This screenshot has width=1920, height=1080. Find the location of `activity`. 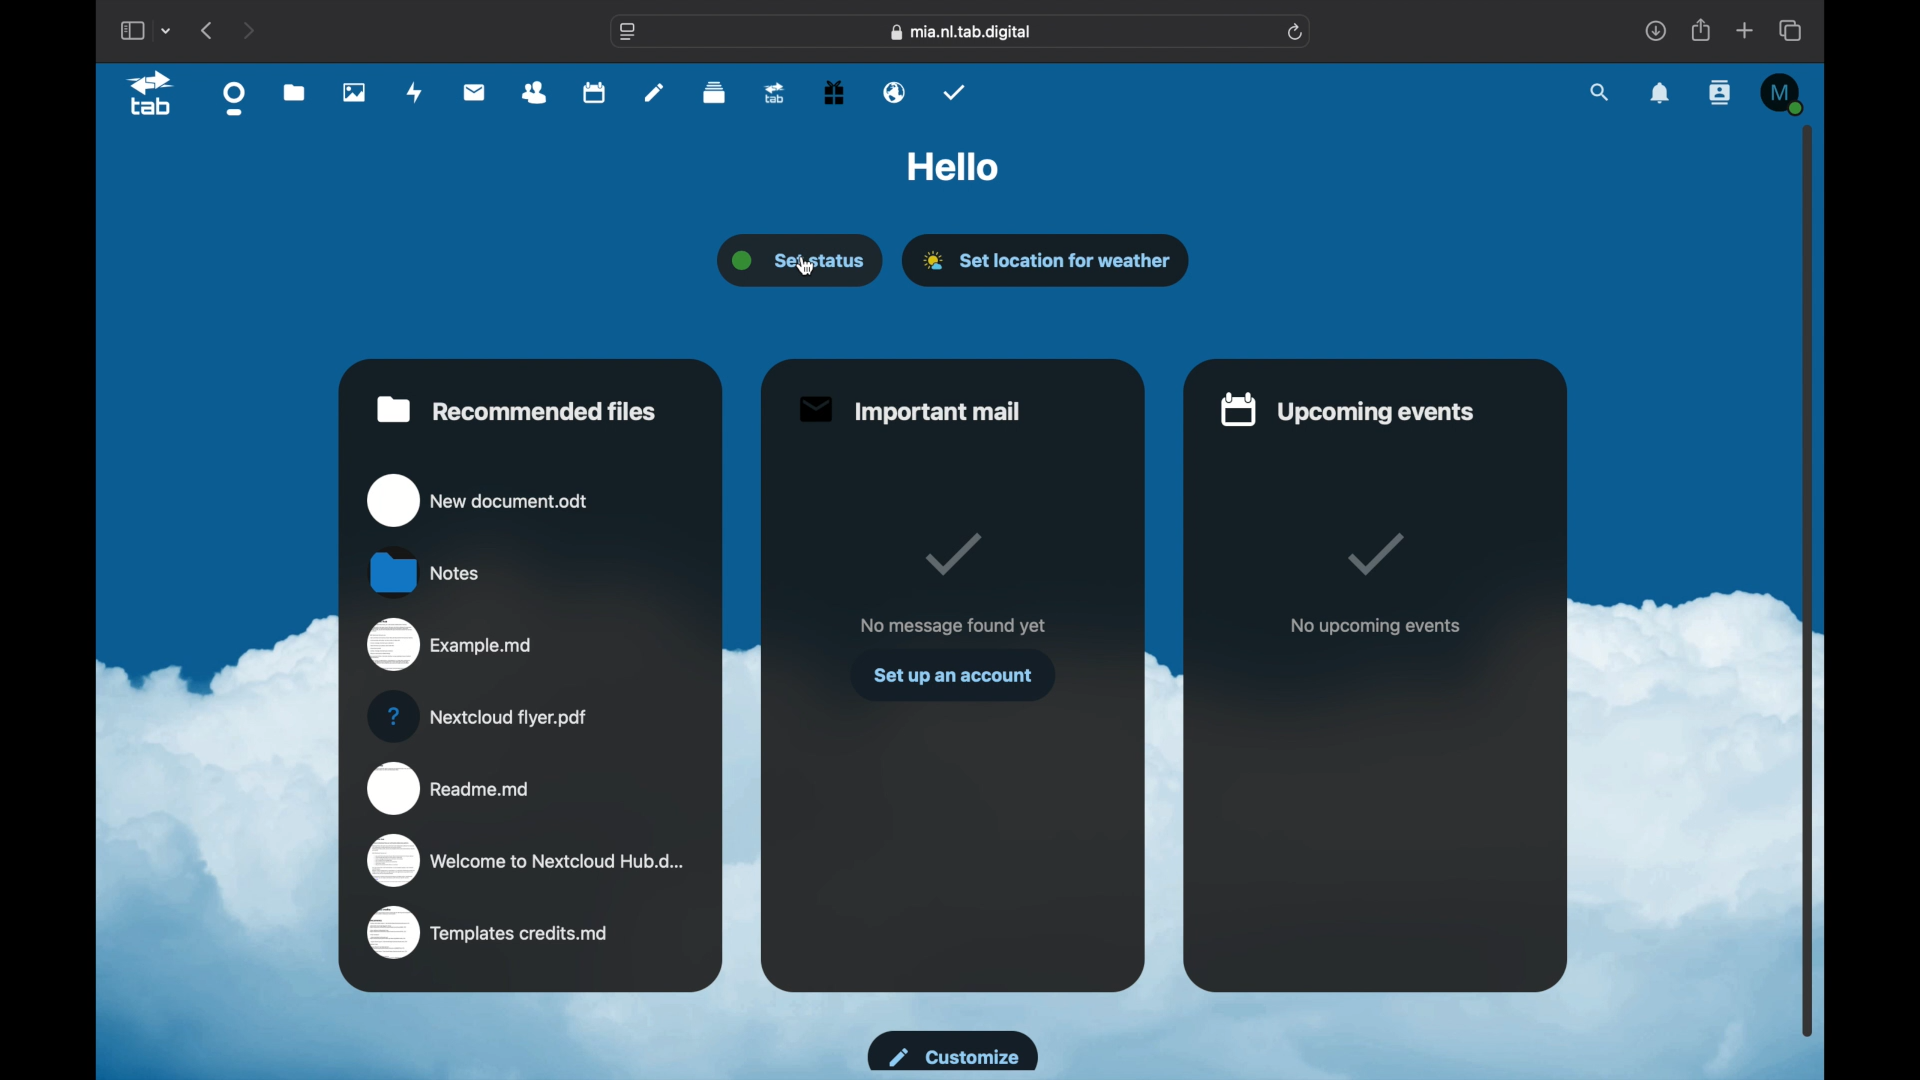

activity is located at coordinates (418, 92).